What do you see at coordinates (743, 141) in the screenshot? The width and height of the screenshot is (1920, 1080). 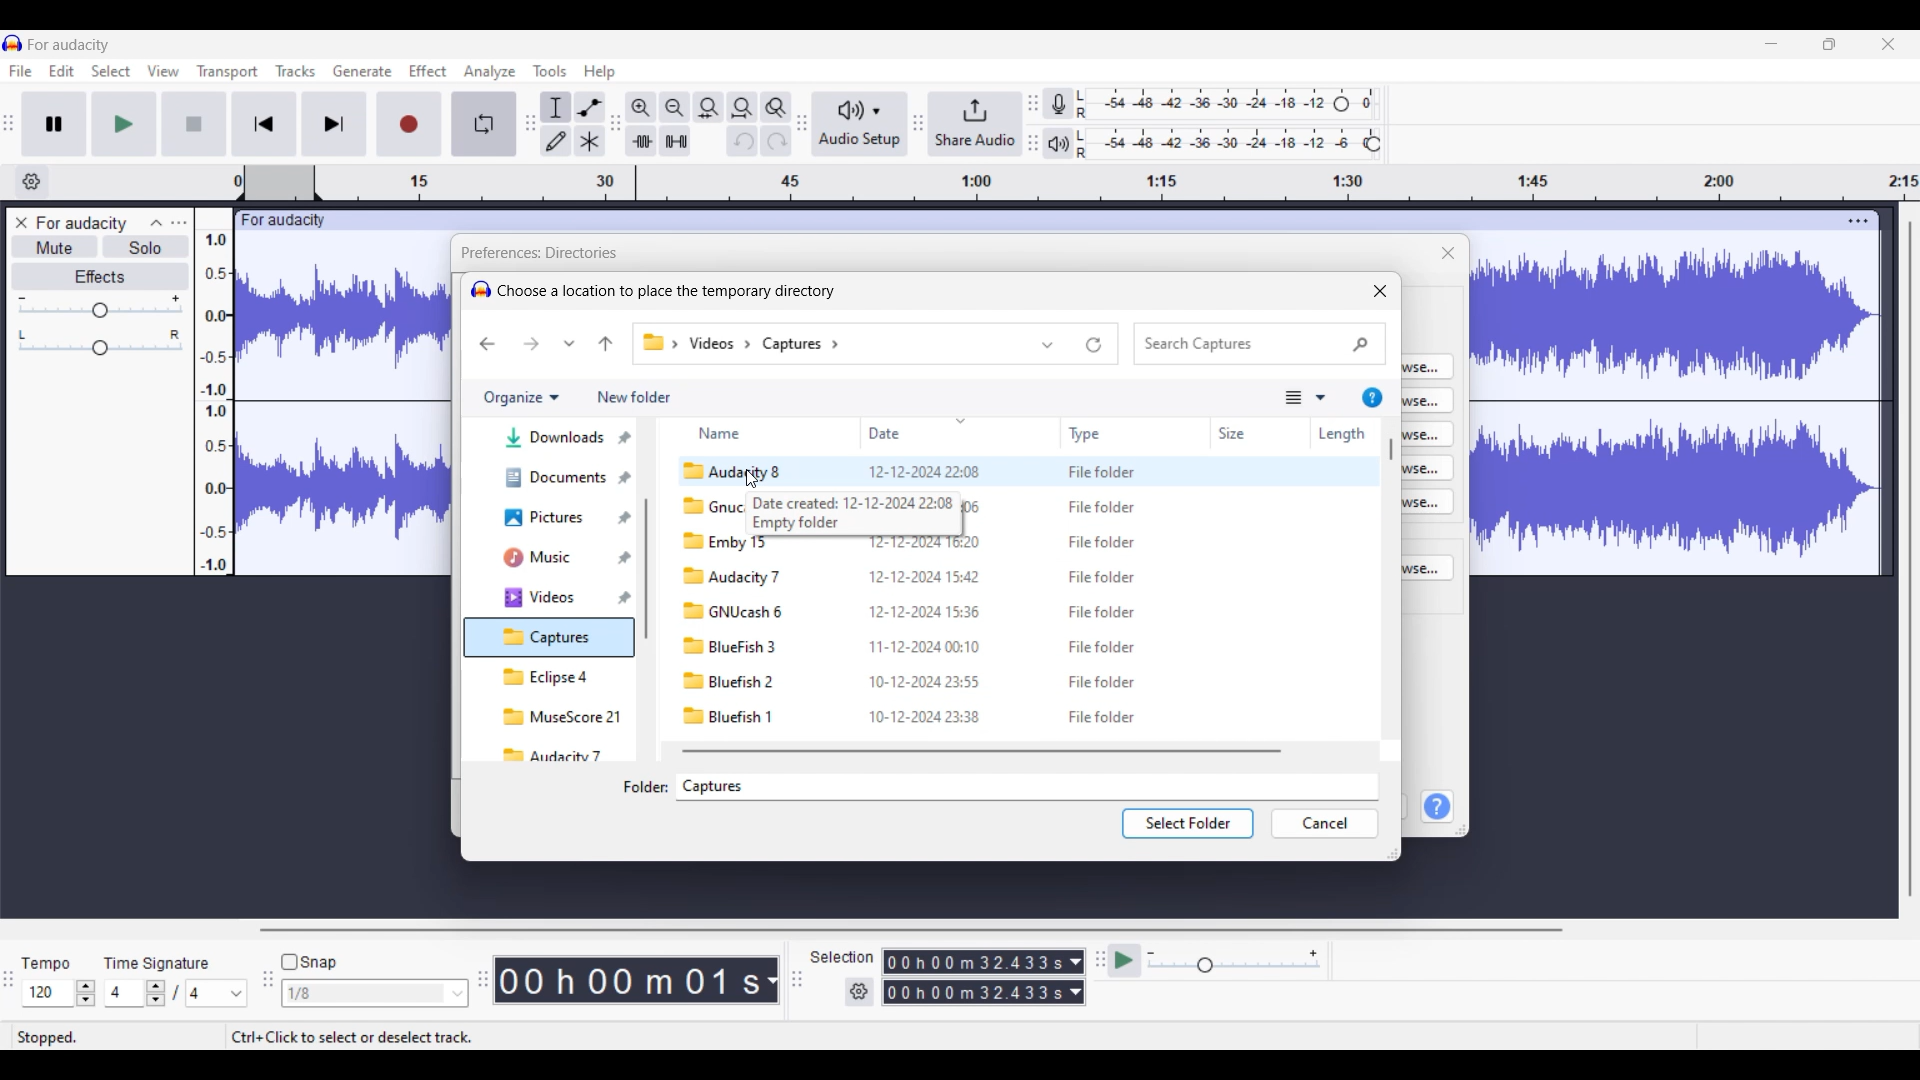 I see `Undo` at bounding box center [743, 141].